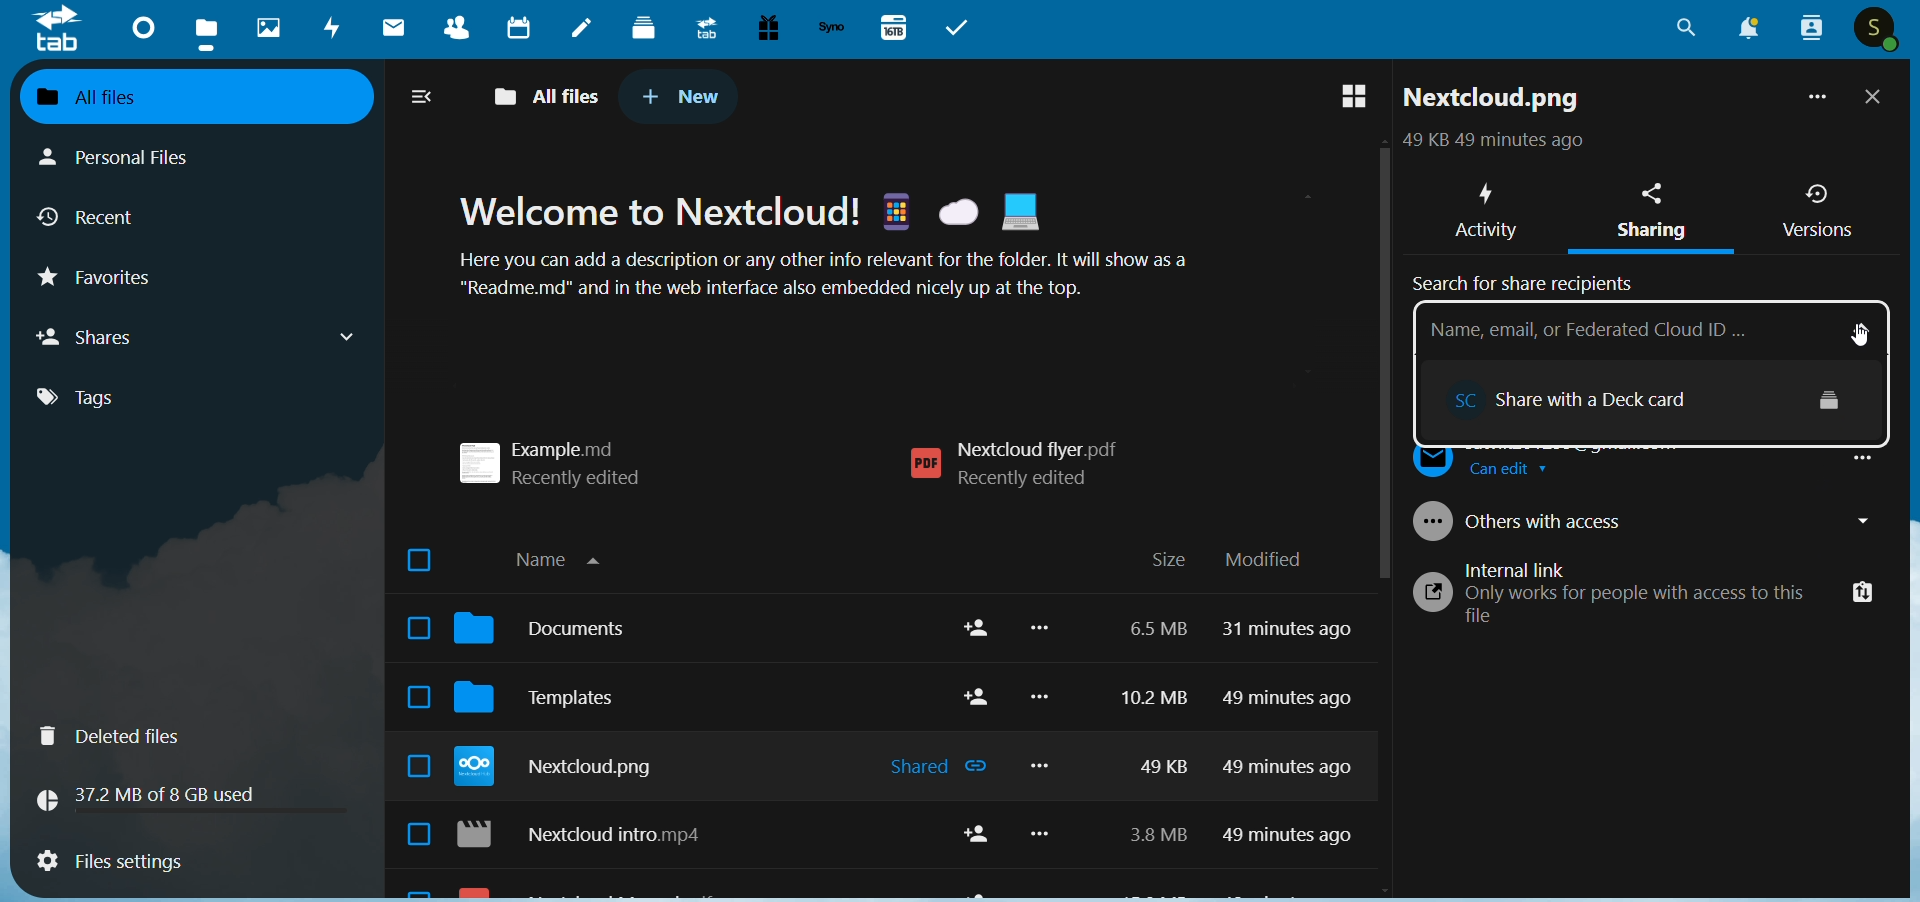  What do you see at coordinates (1813, 101) in the screenshot?
I see `more` at bounding box center [1813, 101].